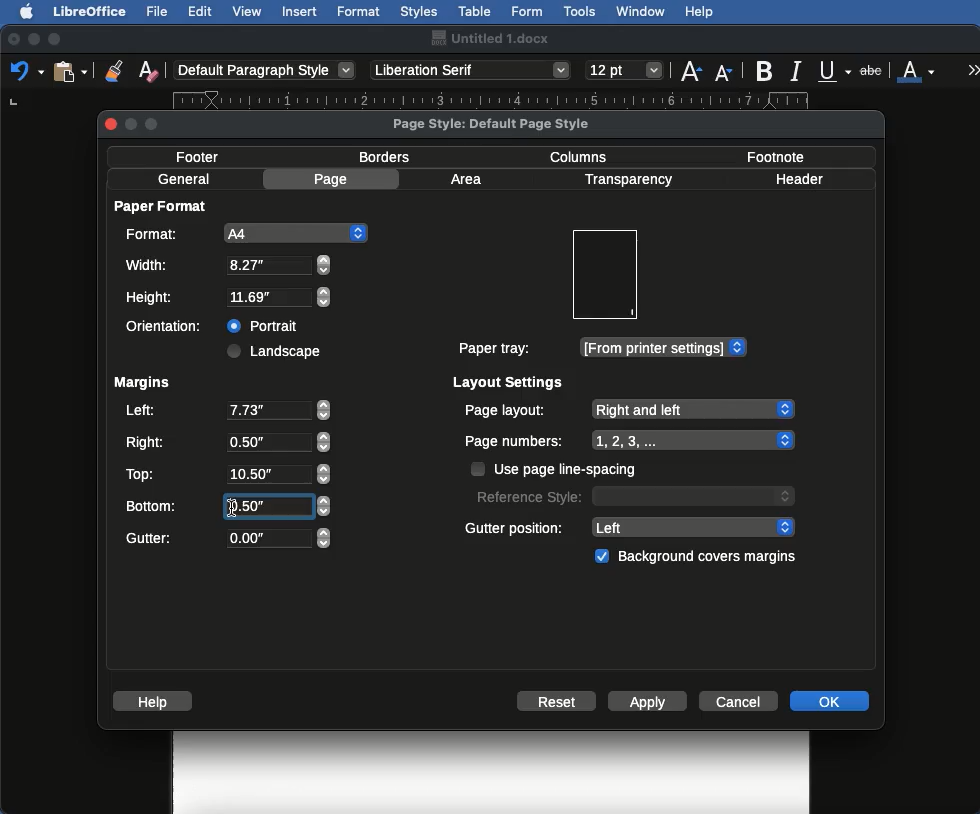 This screenshot has width=980, height=814. Describe the element at coordinates (33, 39) in the screenshot. I see `Minimize` at that location.